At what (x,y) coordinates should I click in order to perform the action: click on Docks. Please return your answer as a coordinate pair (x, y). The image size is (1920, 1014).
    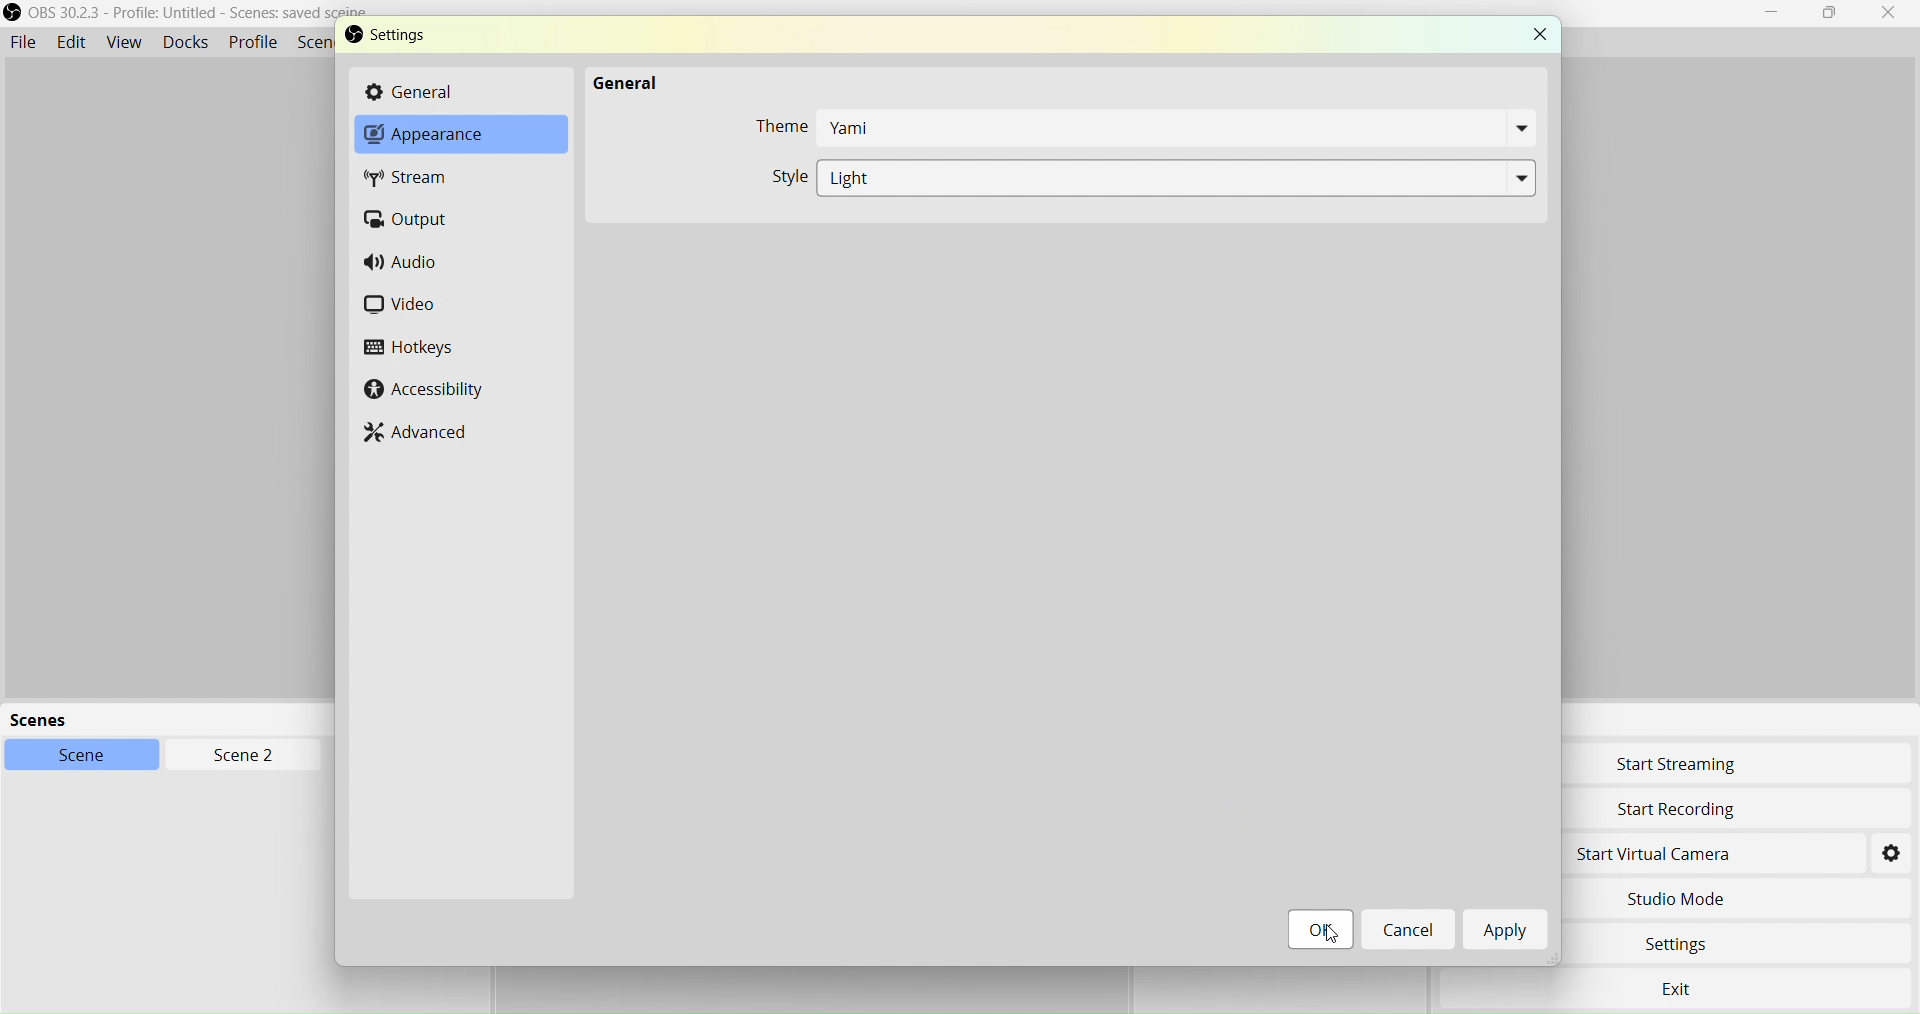
    Looking at the image, I should click on (183, 41).